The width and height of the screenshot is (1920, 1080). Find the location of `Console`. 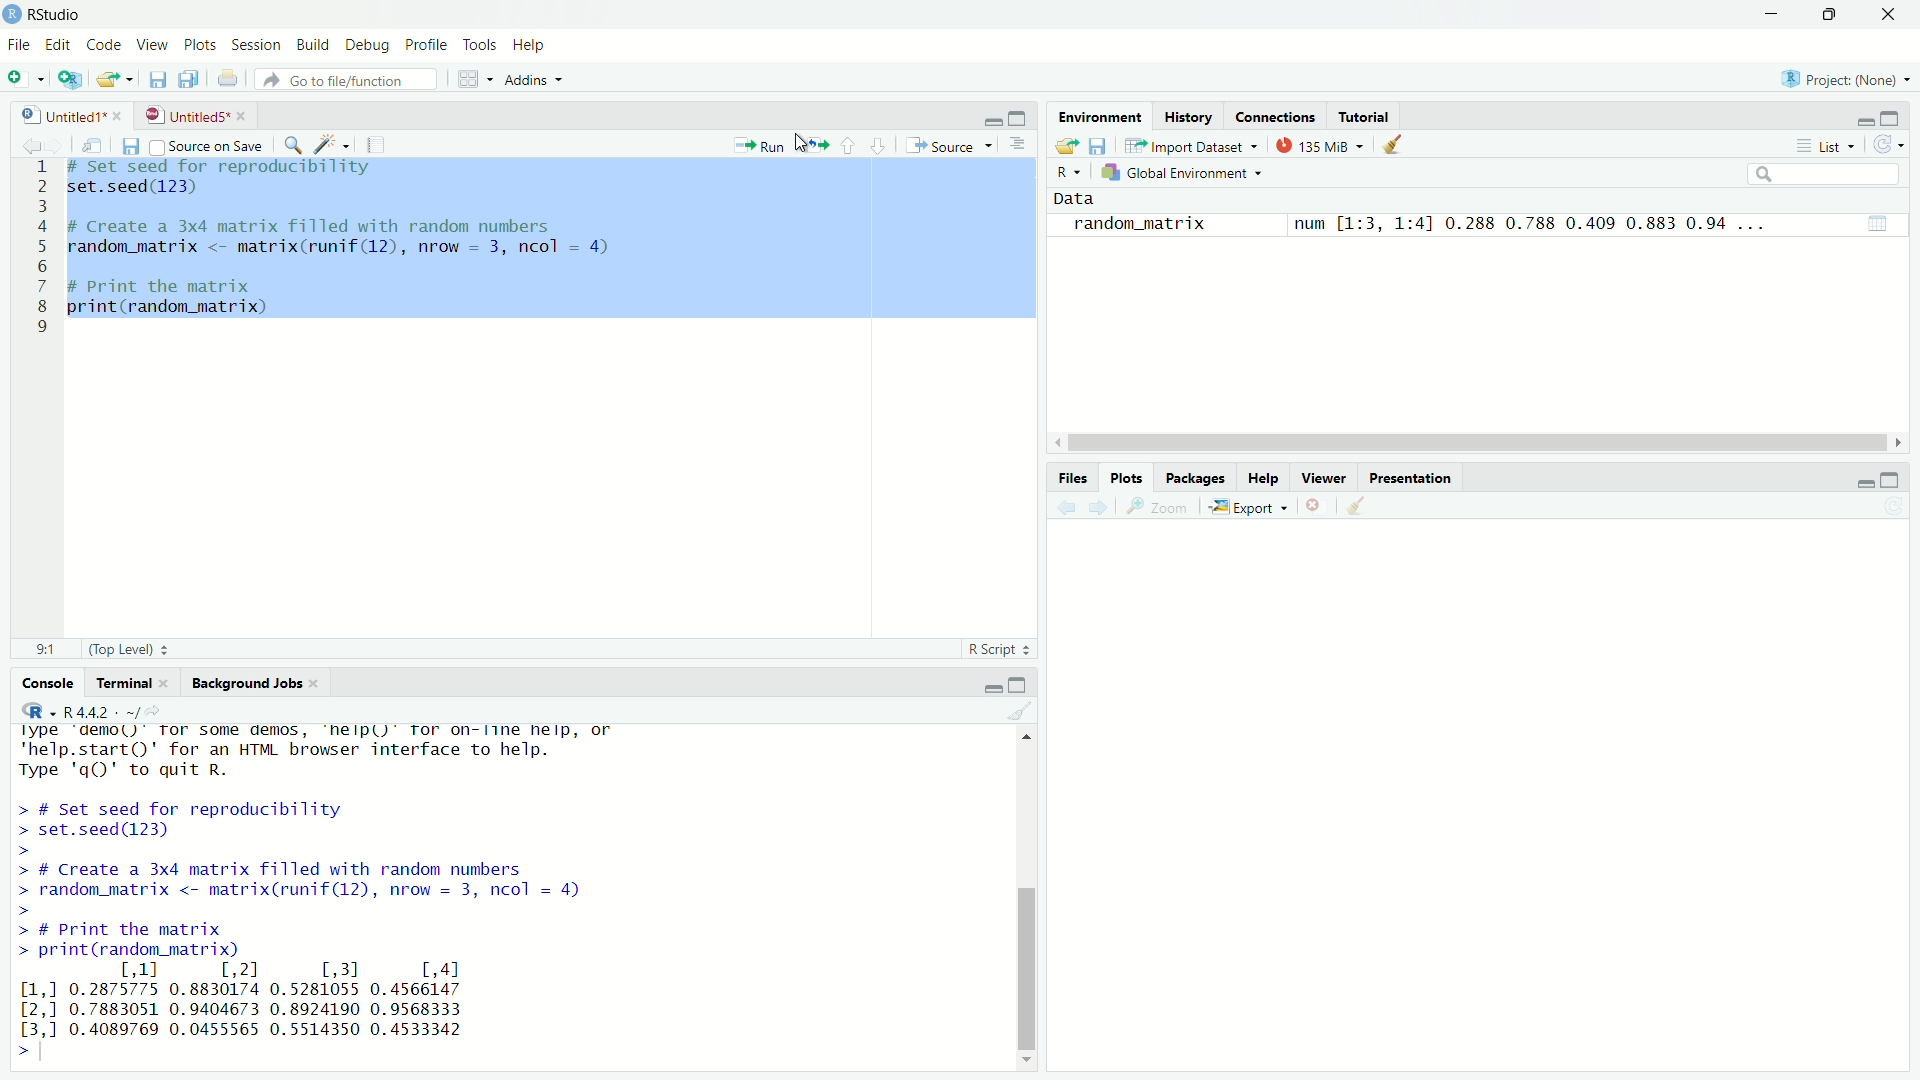

Console is located at coordinates (47, 680).